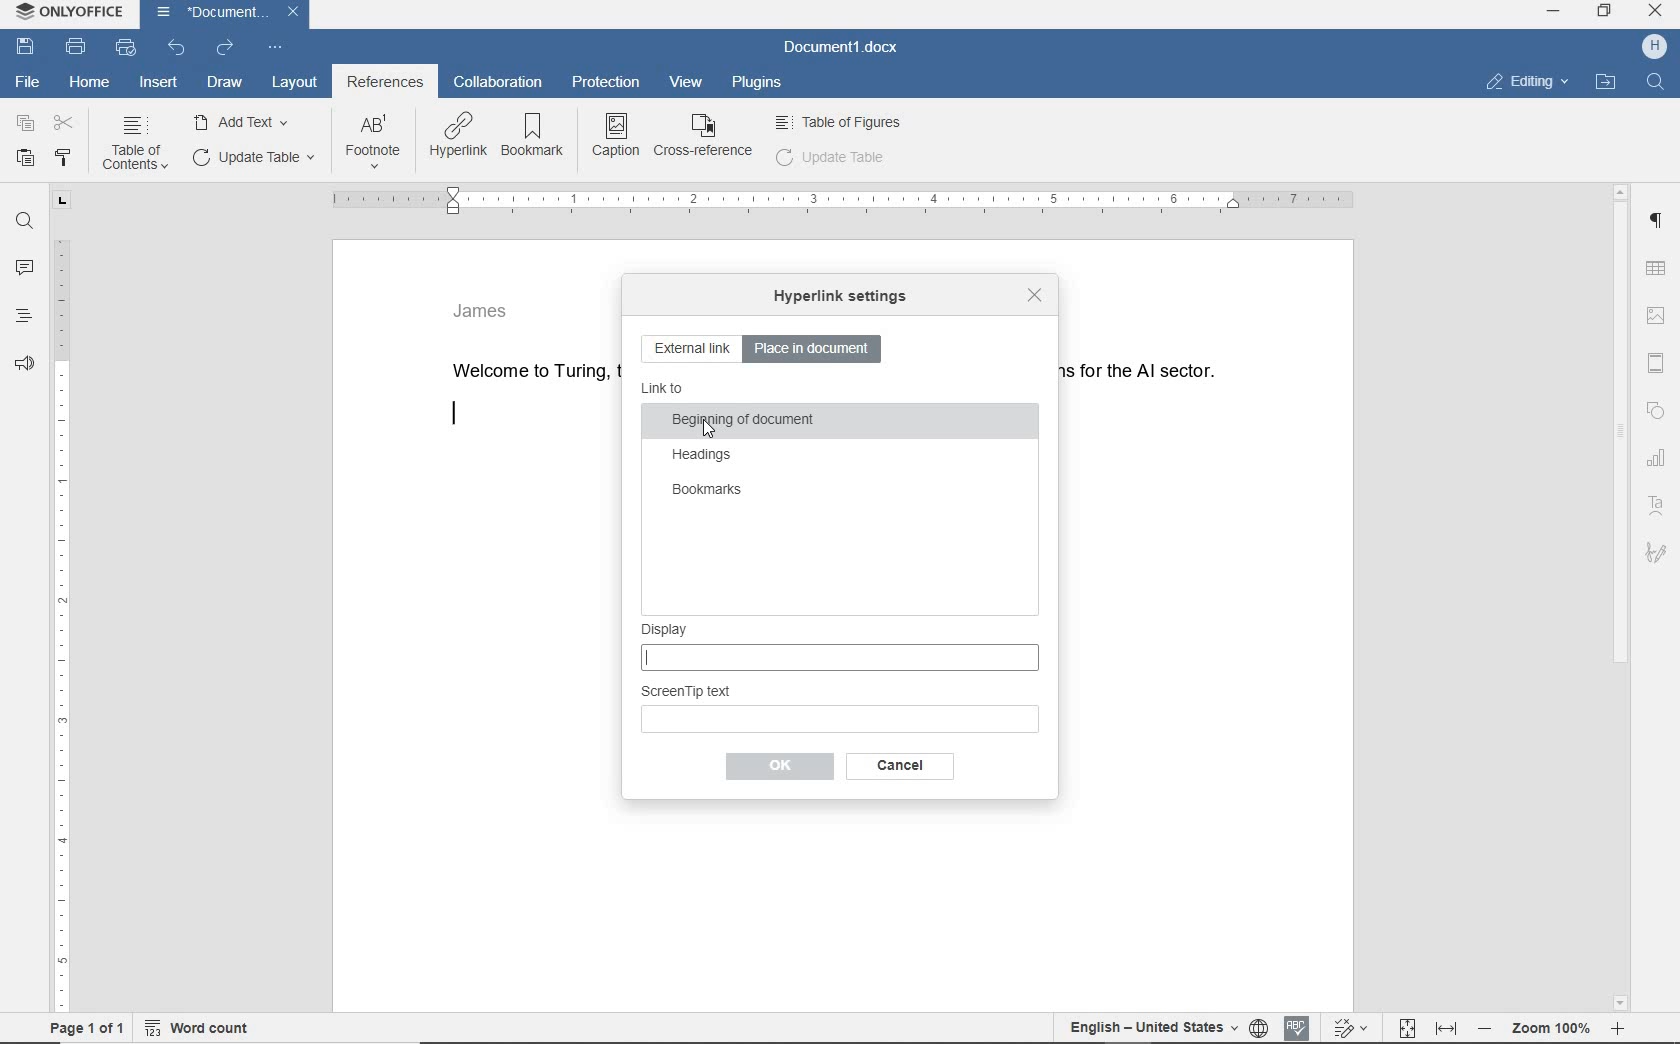 The image size is (1680, 1044). I want to click on zoom in, so click(1624, 1030).